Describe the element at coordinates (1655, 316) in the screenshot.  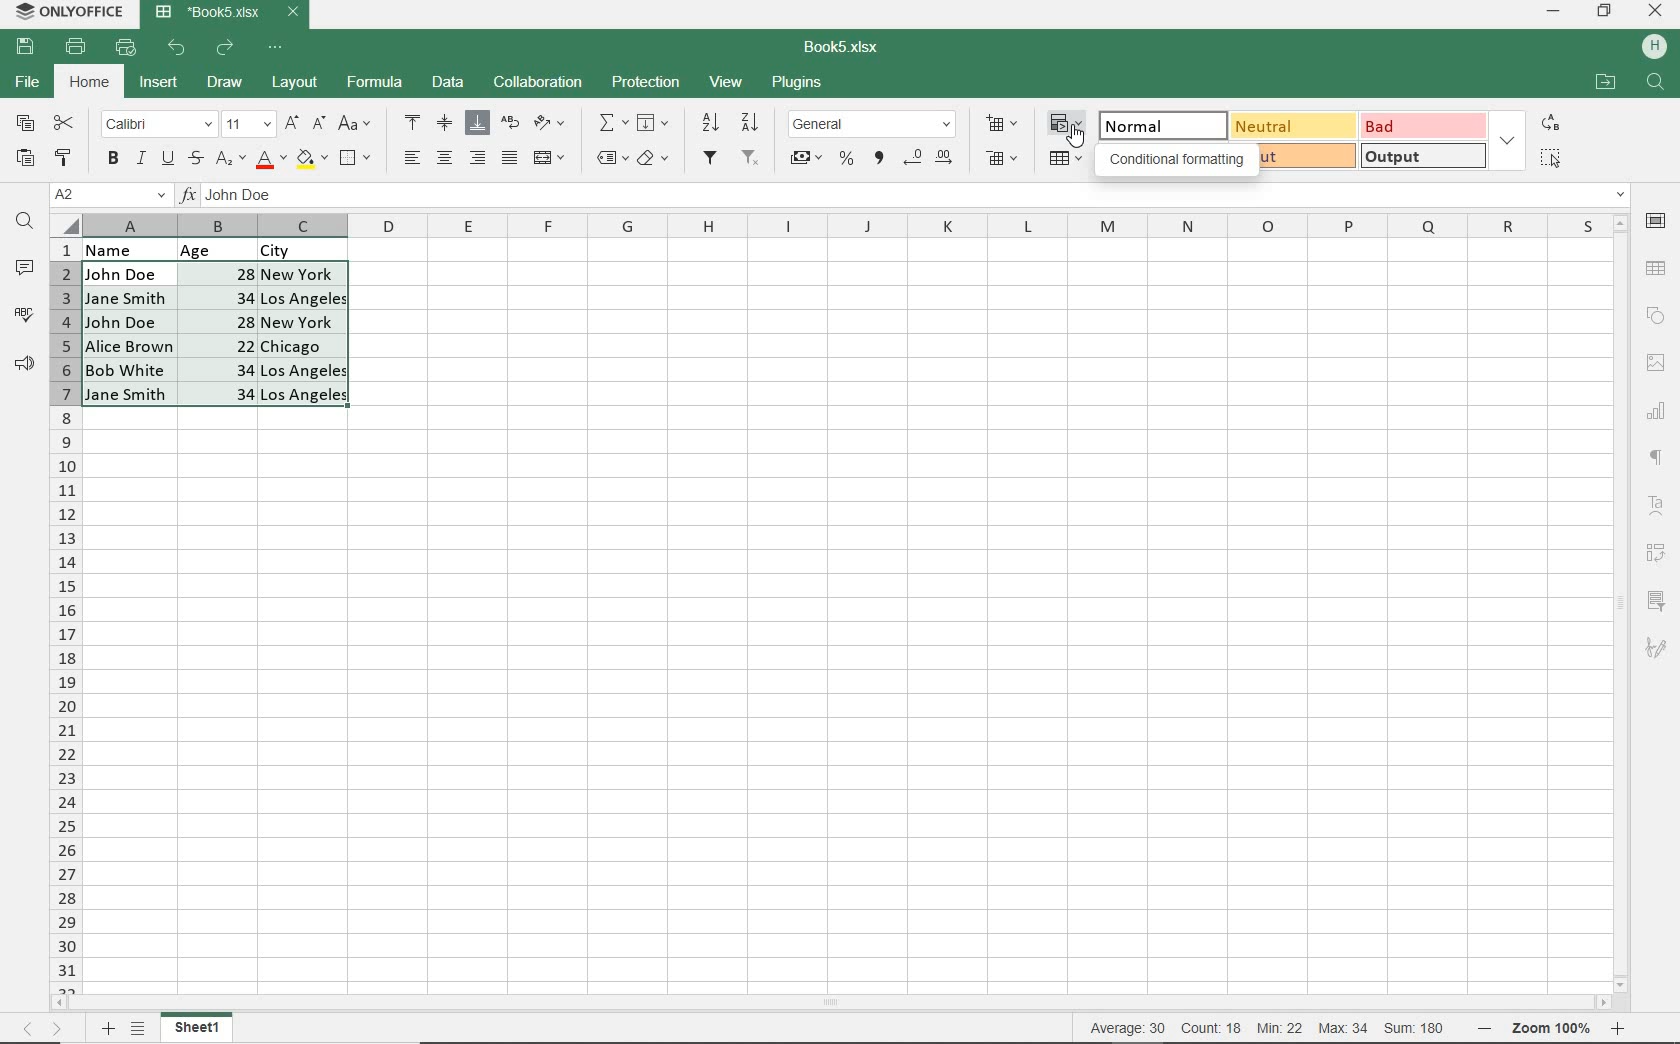
I see `SHAPE` at that location.